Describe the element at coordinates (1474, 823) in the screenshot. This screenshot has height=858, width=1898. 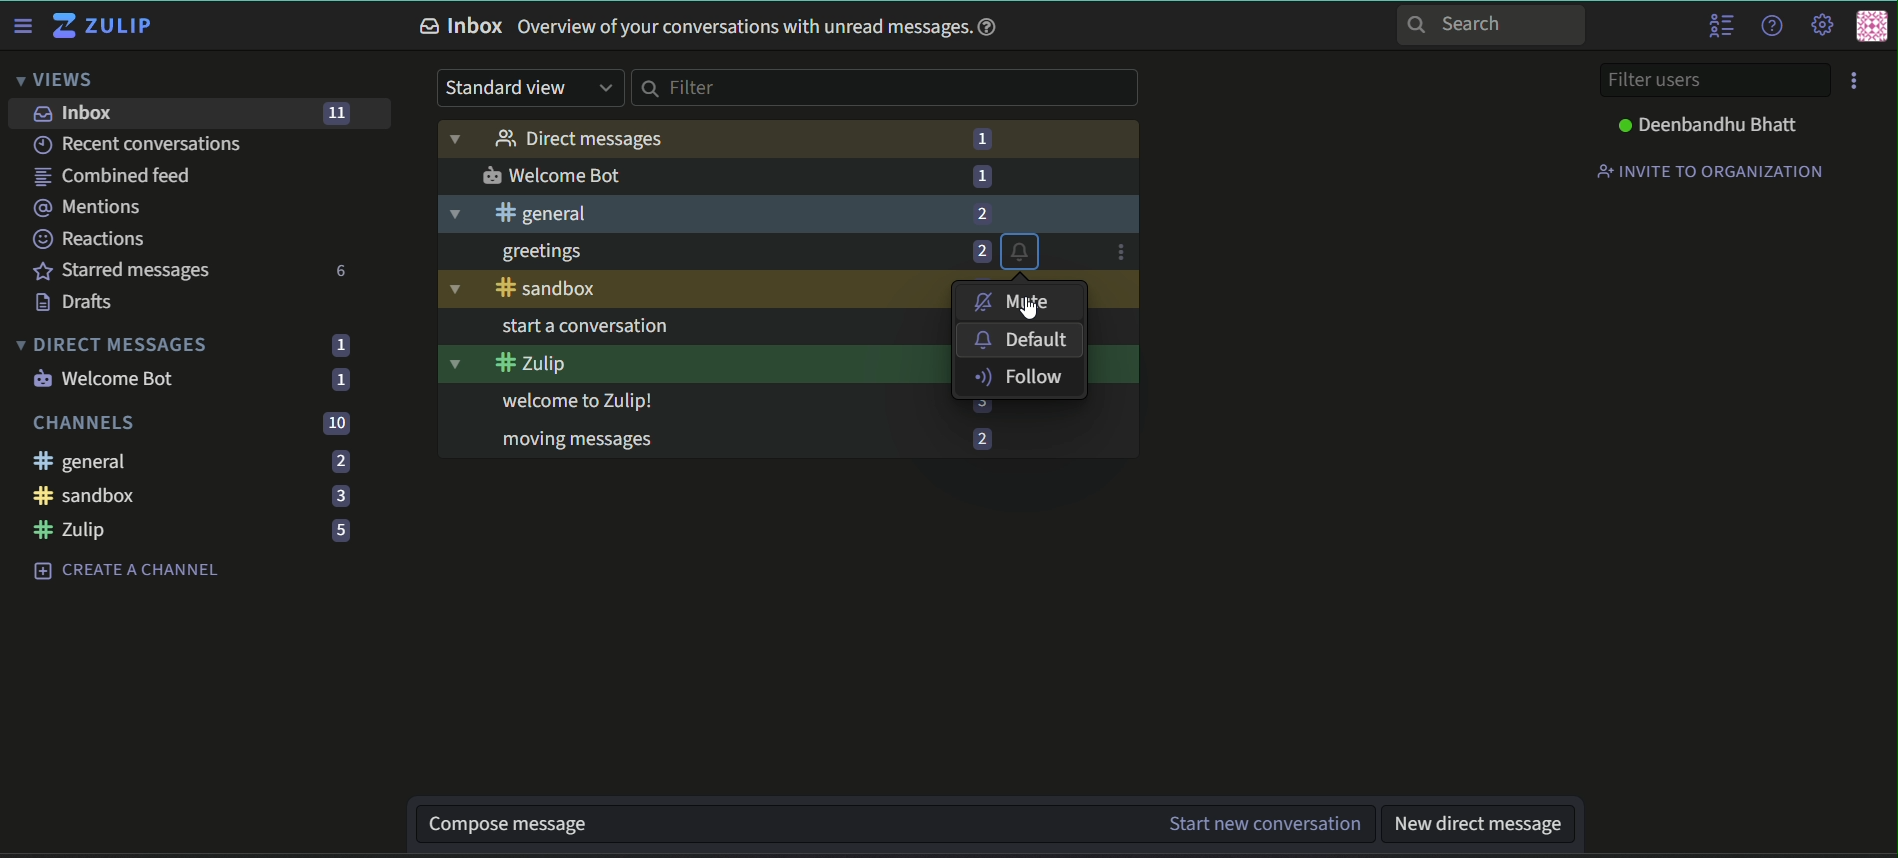
I see `new direct message` at that location.